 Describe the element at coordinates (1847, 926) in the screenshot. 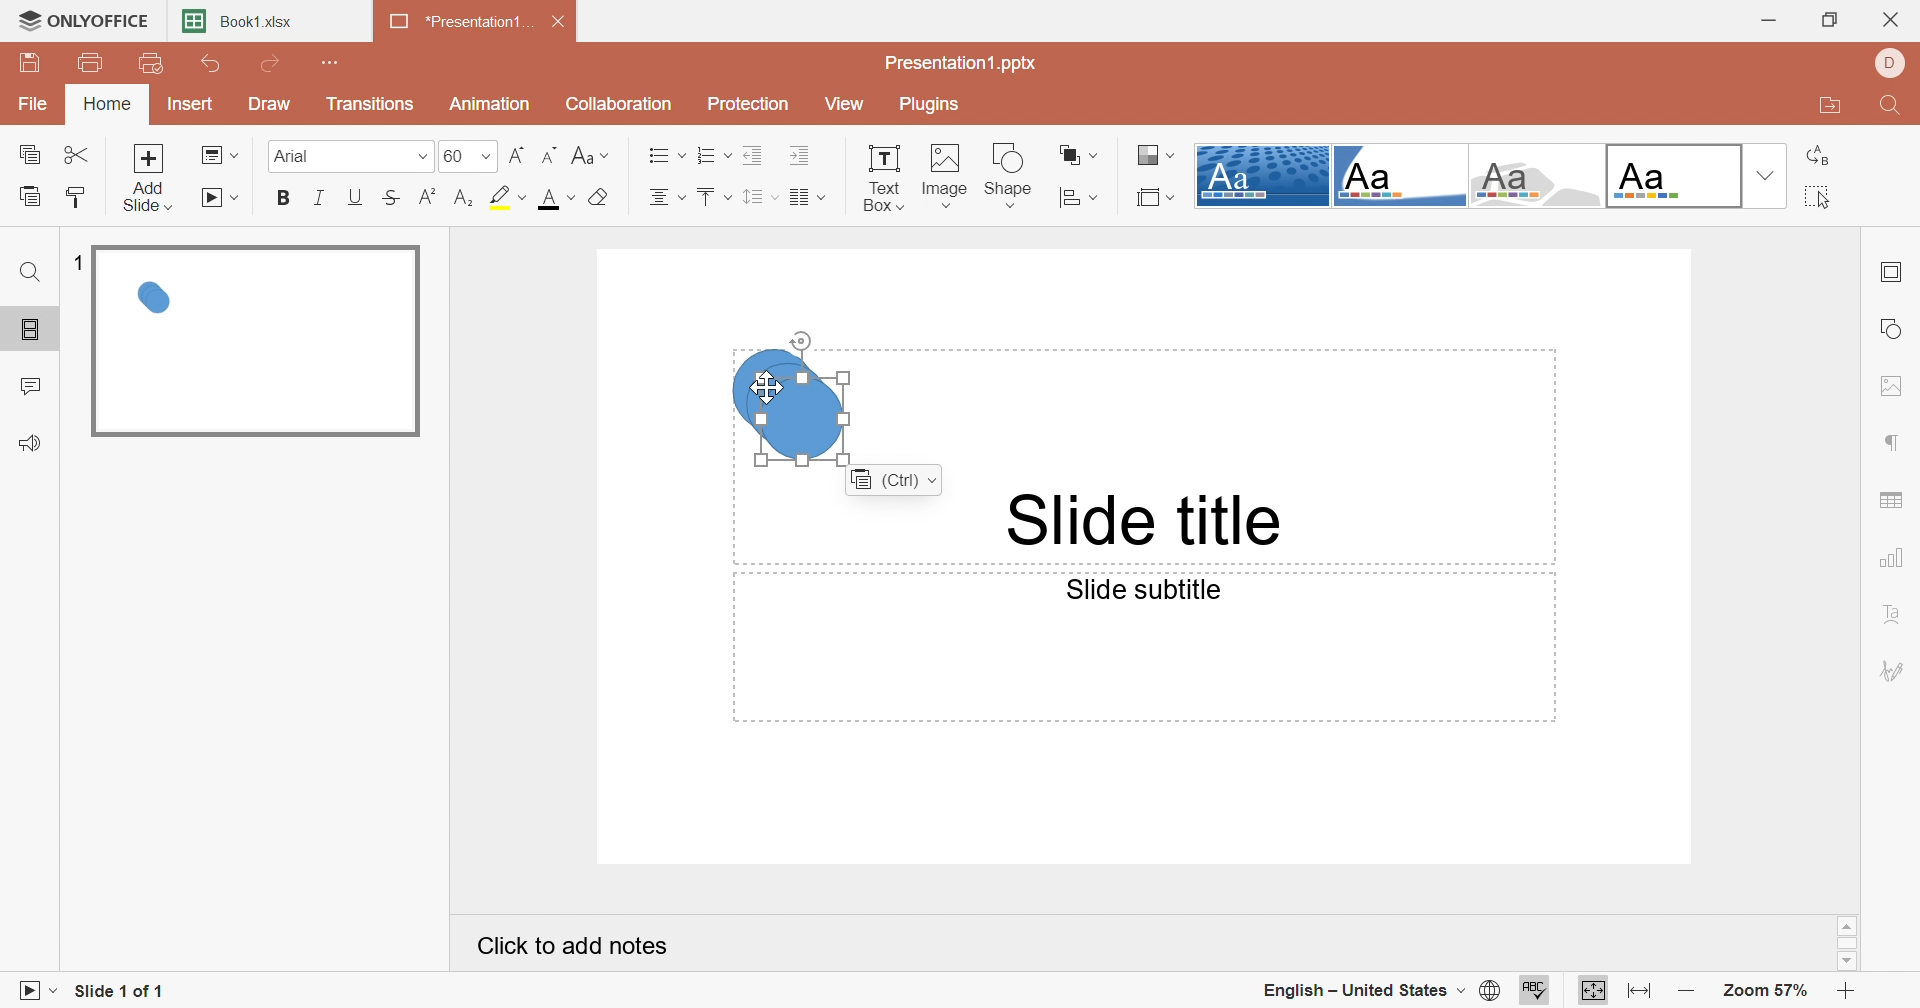

I see `Scroll up` at that location.